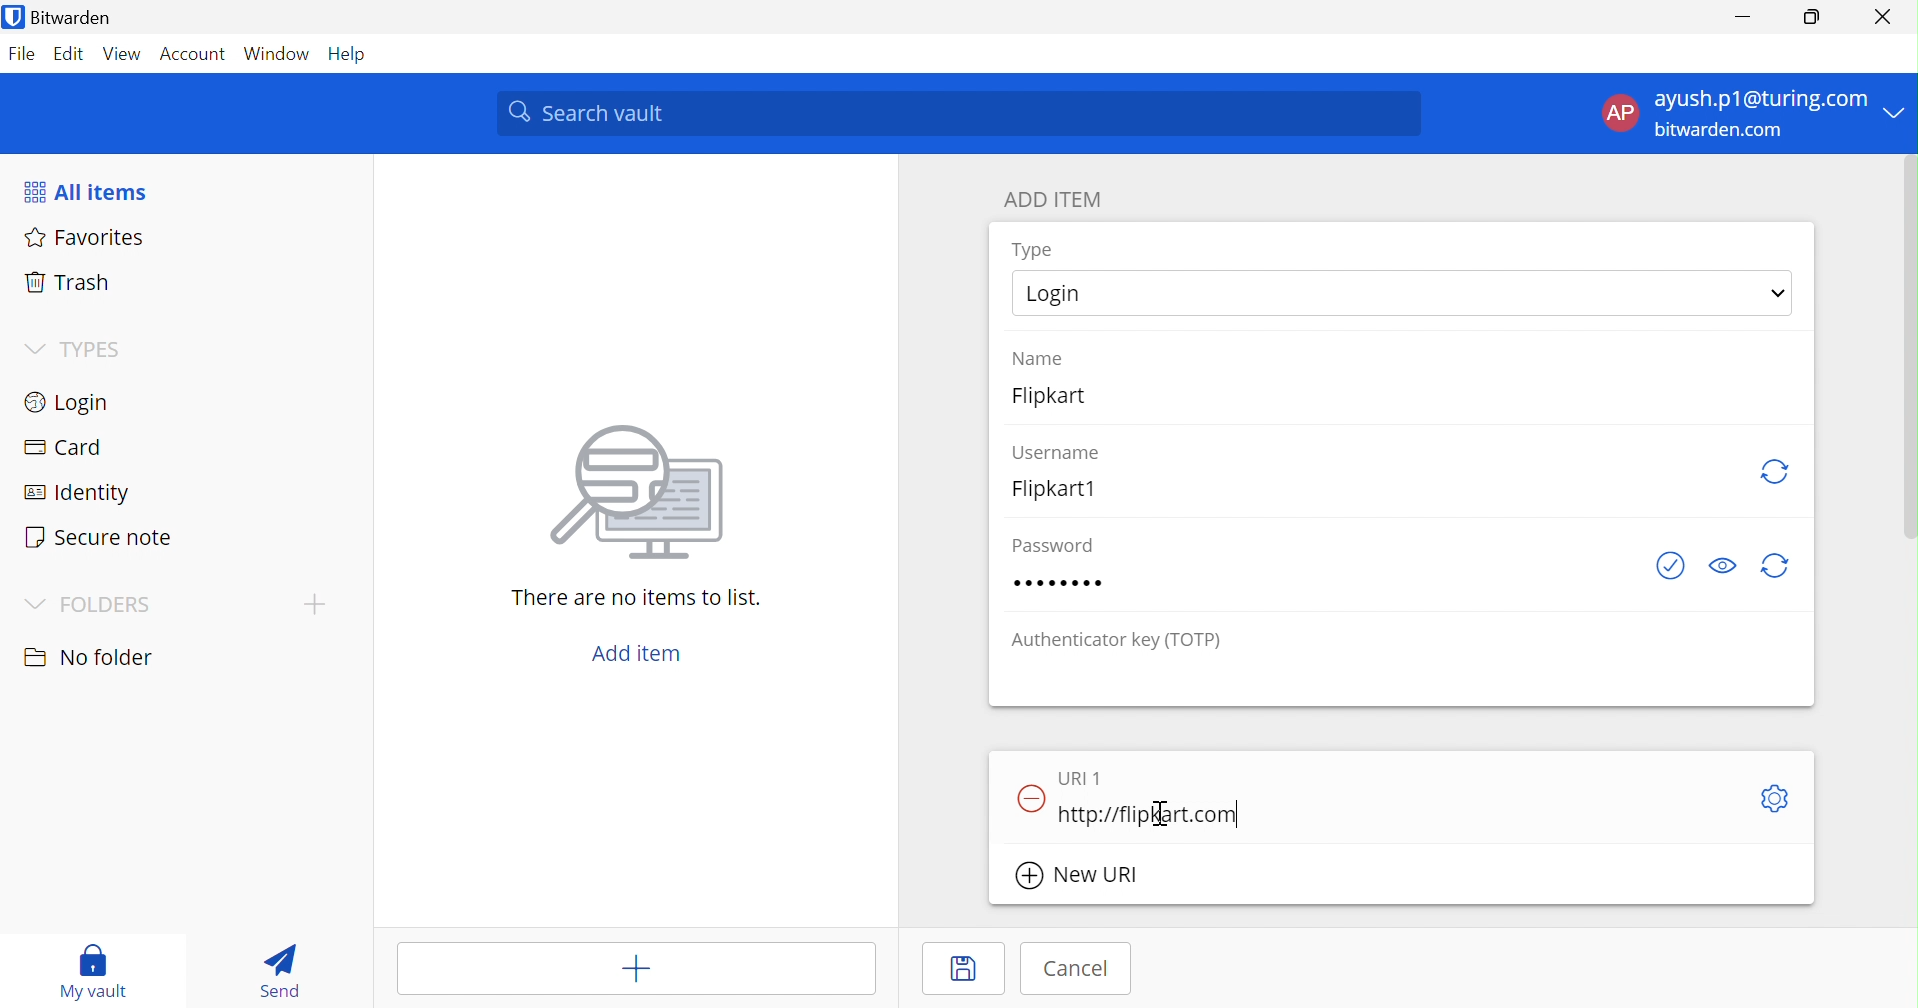  I want to click on Search Vault, so click(960, 113).